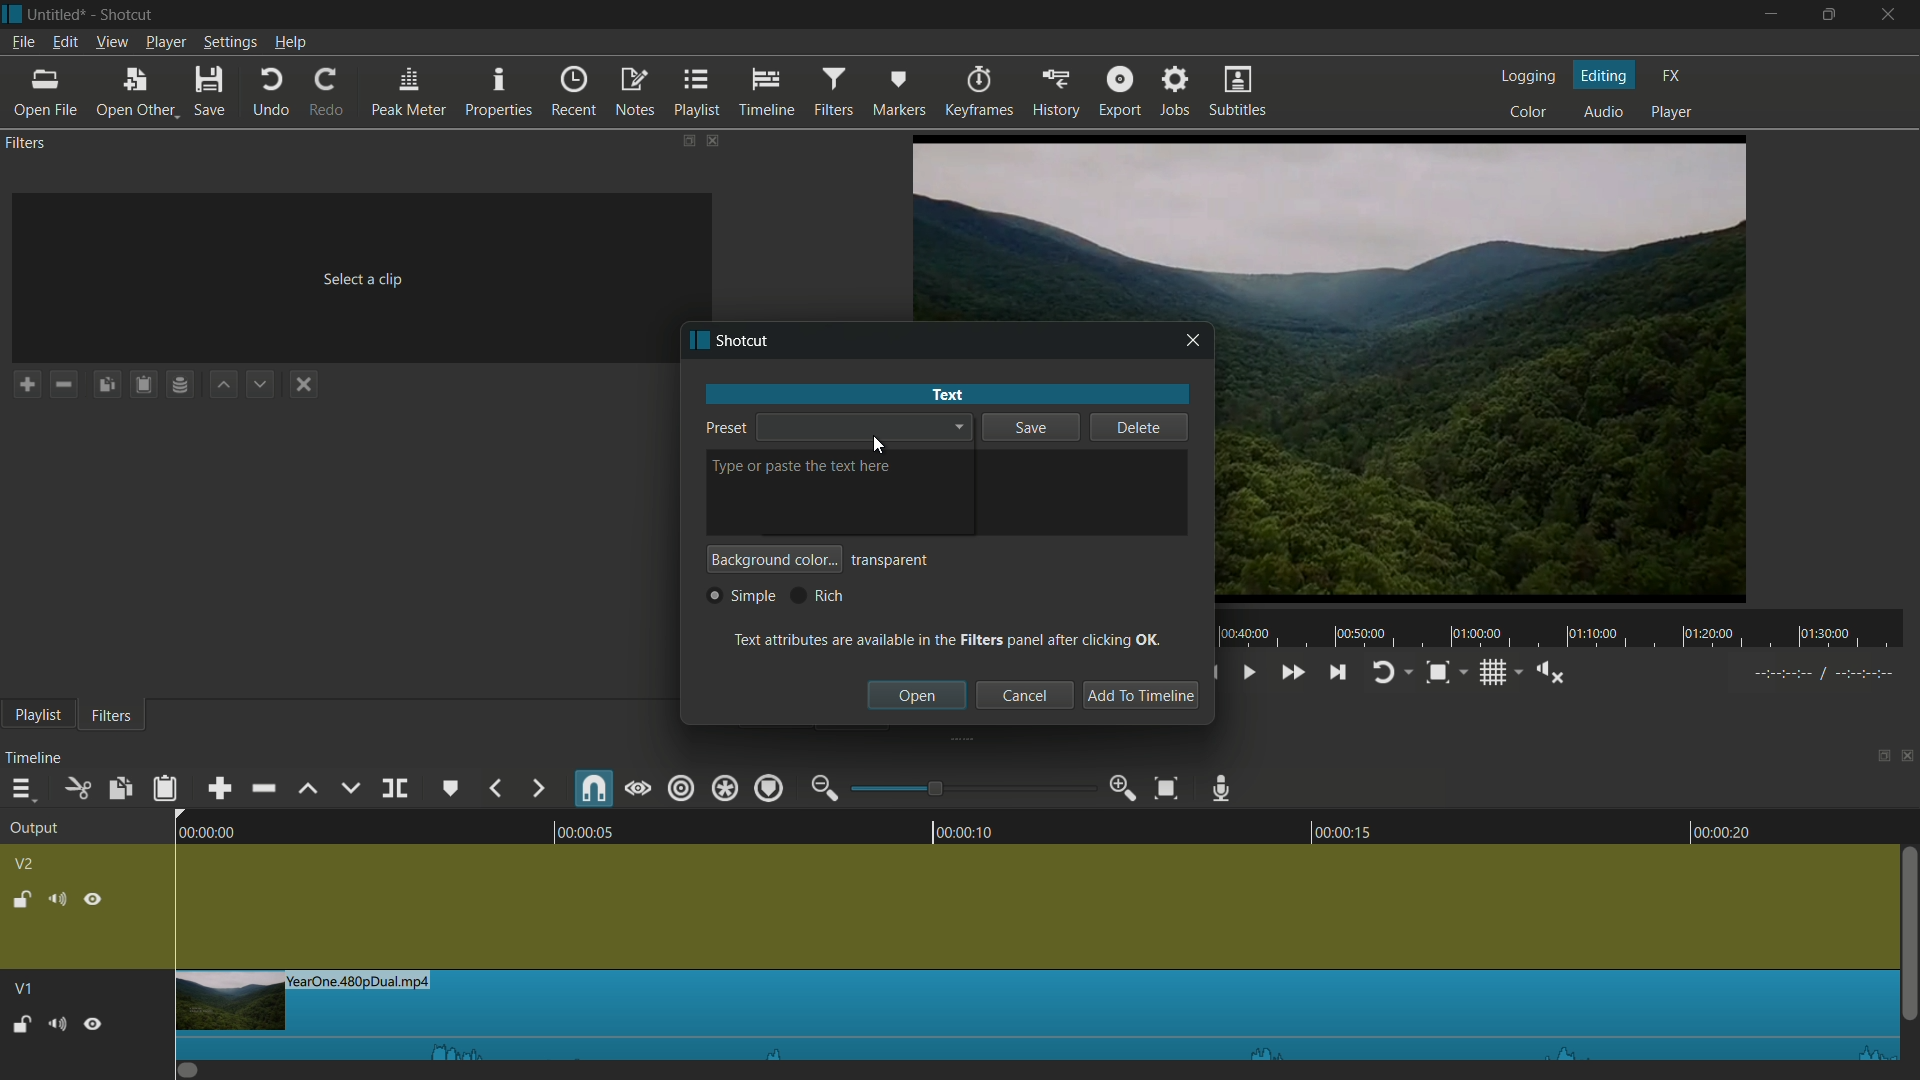 The width and height of the screenshot is (1920, 1080). What do you see at coordinates (1775, 15) in the screenshot?
I see `minimize` at bounding box center [1775, 15].